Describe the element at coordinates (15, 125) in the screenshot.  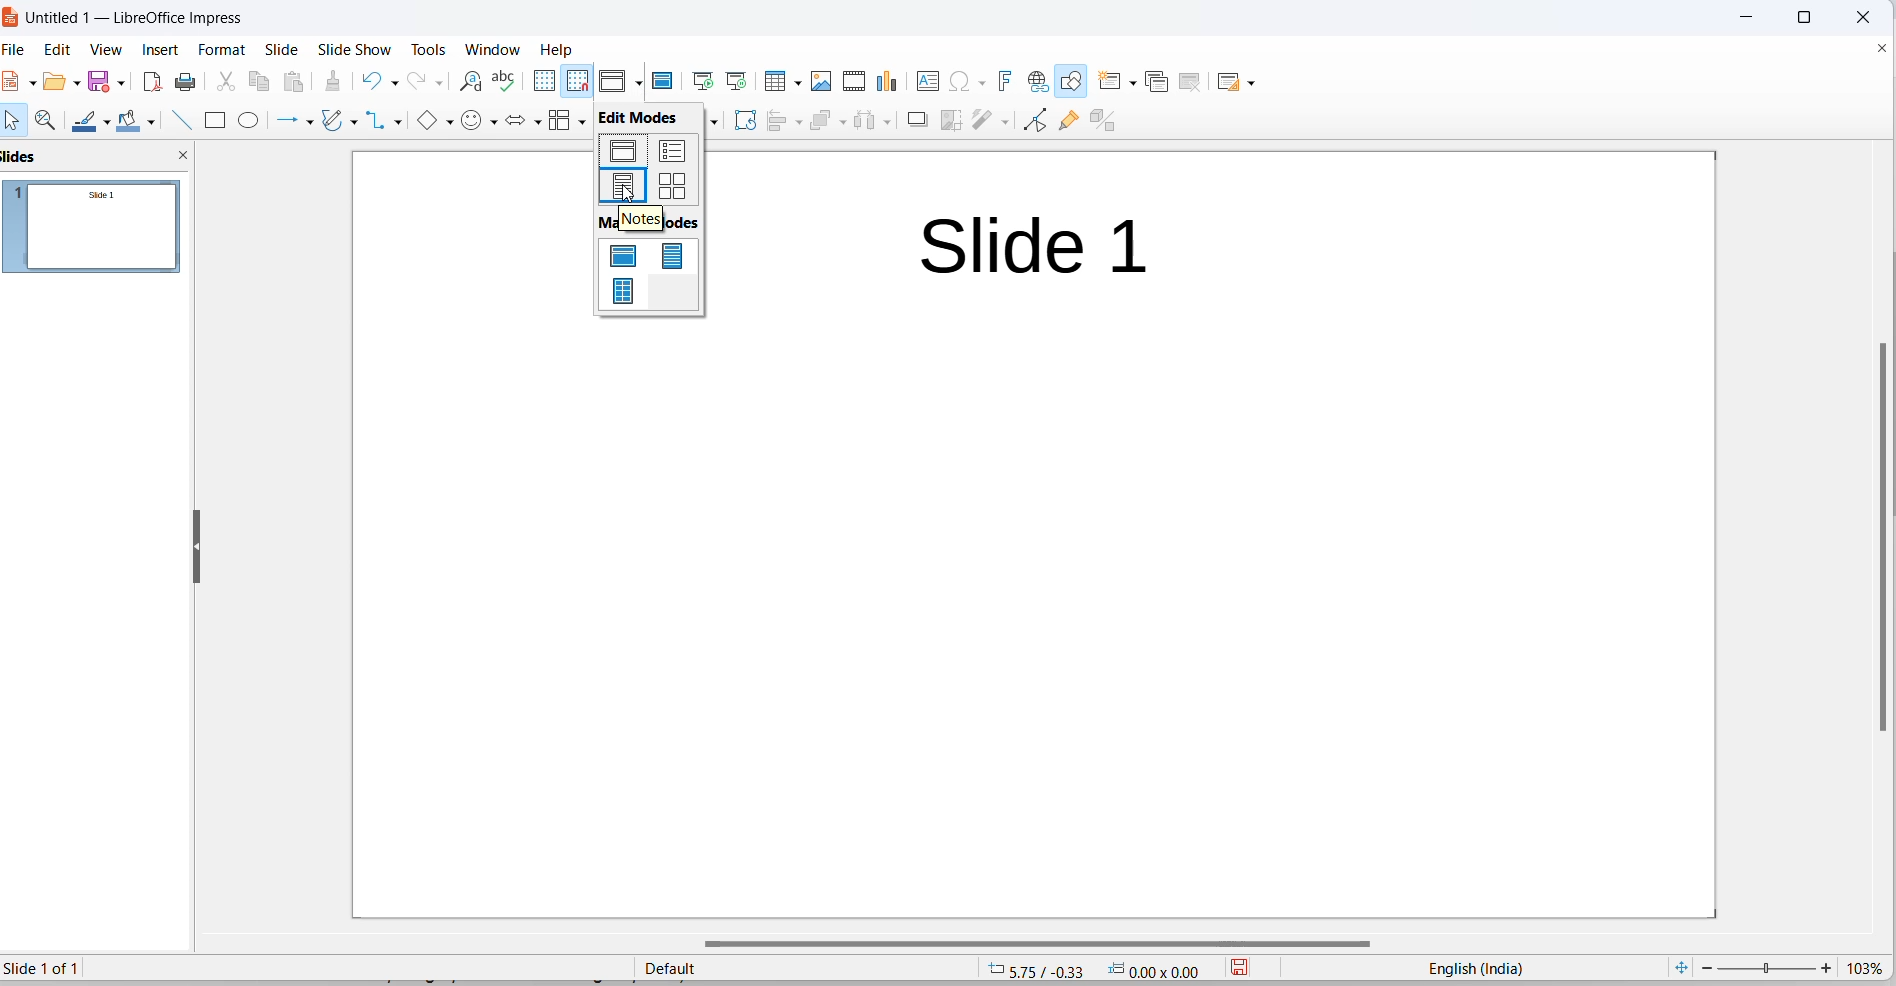
I see `select` at that location.